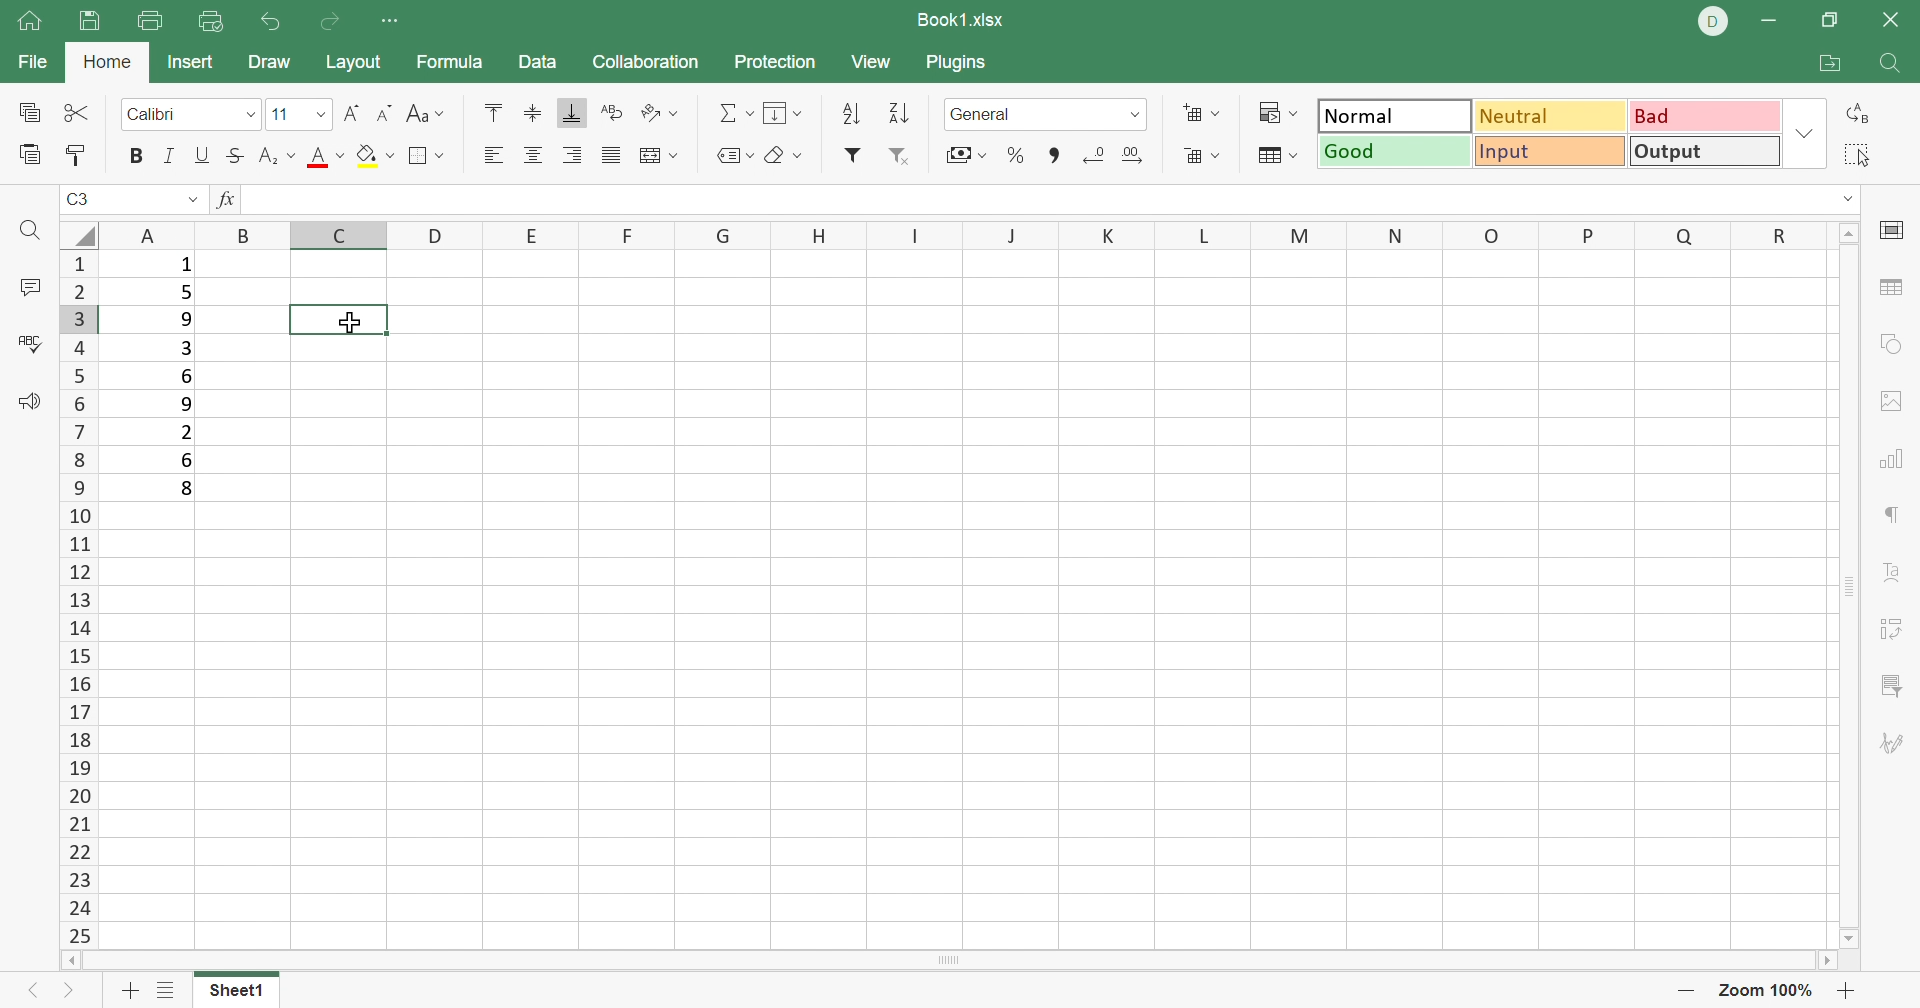  I want to click on 9, so click(190, 319).